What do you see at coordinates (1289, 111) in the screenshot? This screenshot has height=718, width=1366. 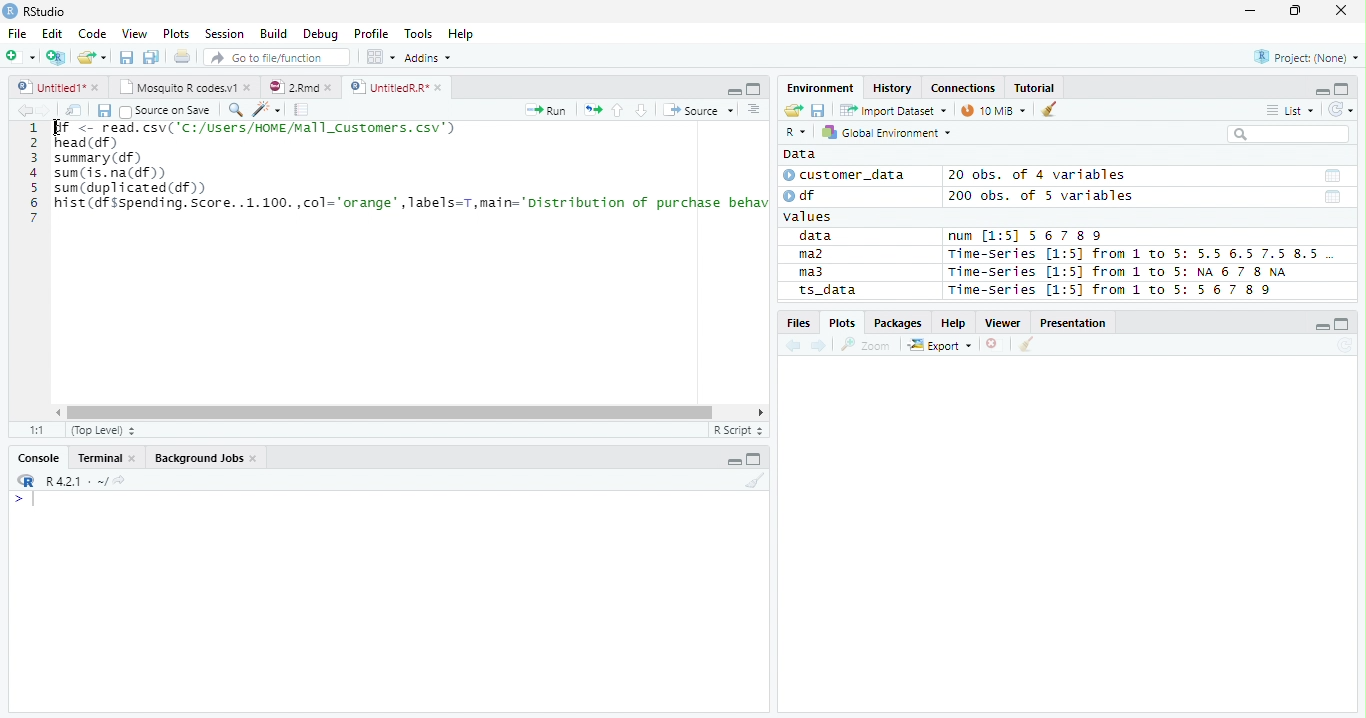 I see `List` at bounding box center [1289, 111].